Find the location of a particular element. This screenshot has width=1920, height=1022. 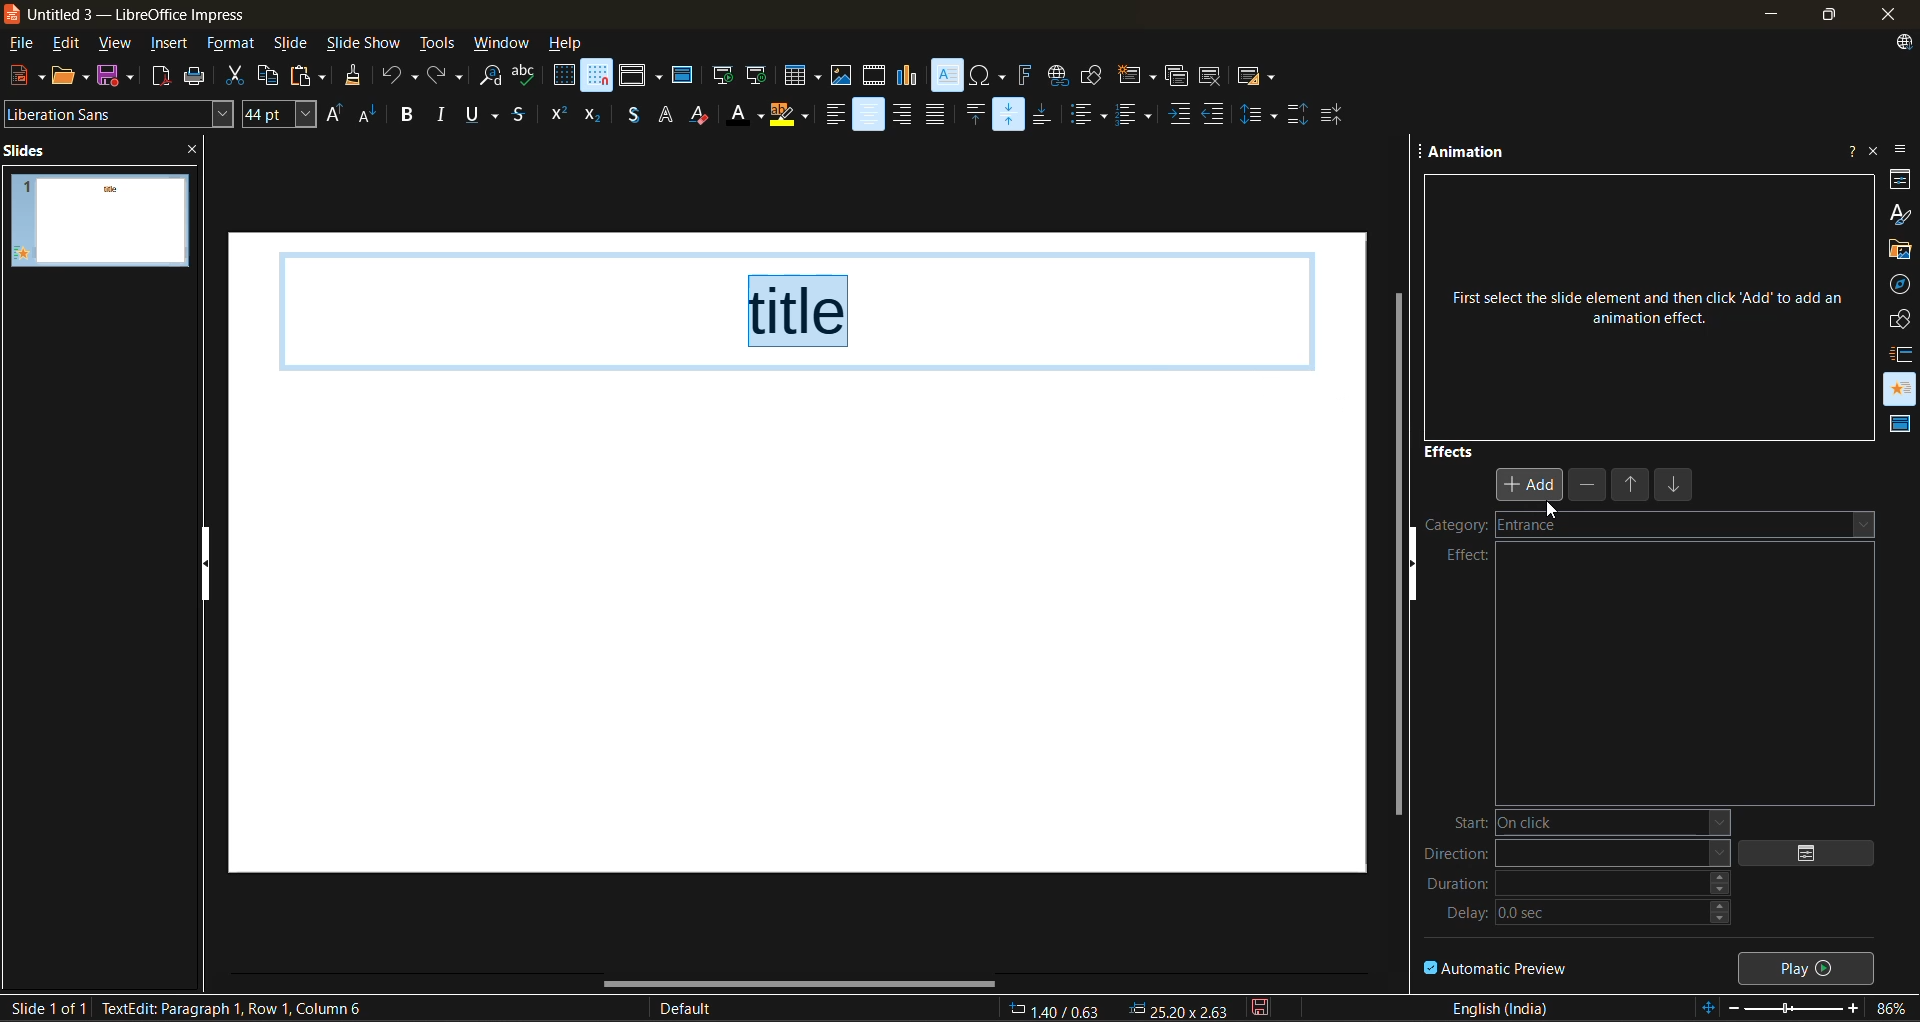

tools is located at coordinates (438, 46).